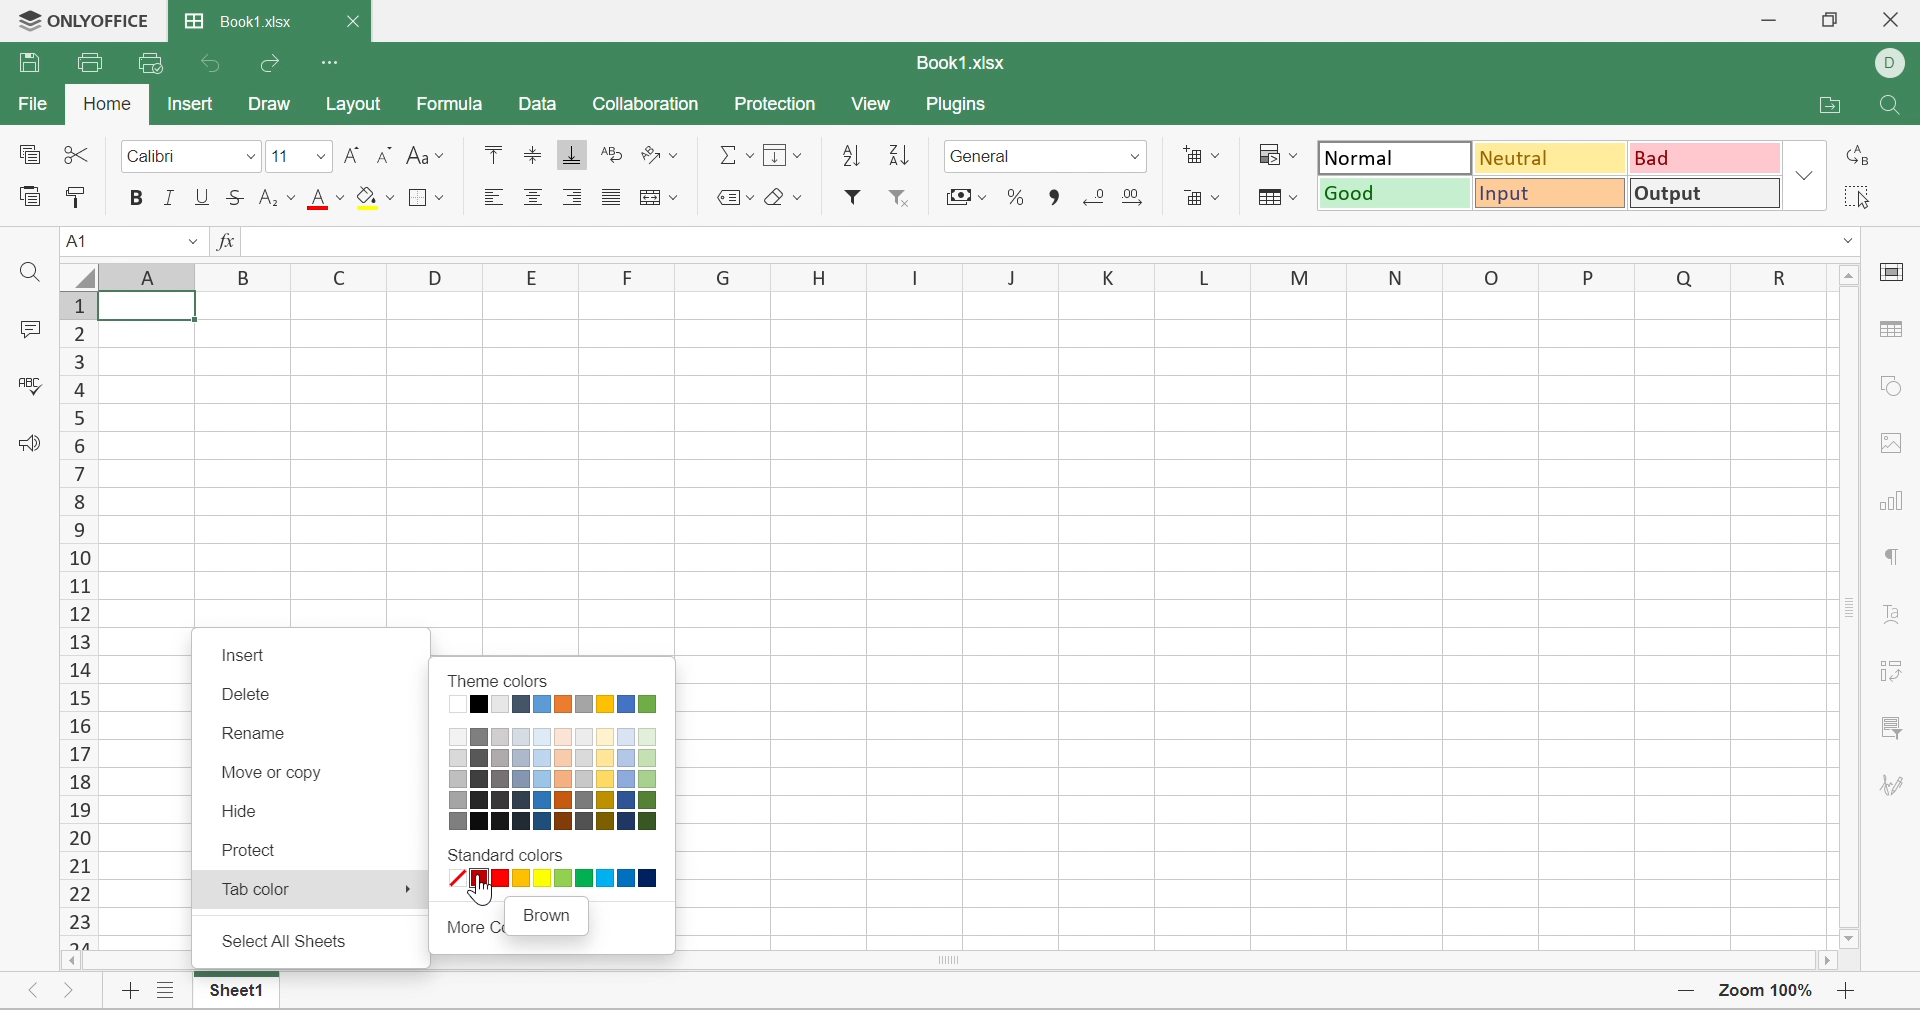  What do you see at coordinates (78, 561) in the screenshot?
I see `10` at bounding box center [78, 561].